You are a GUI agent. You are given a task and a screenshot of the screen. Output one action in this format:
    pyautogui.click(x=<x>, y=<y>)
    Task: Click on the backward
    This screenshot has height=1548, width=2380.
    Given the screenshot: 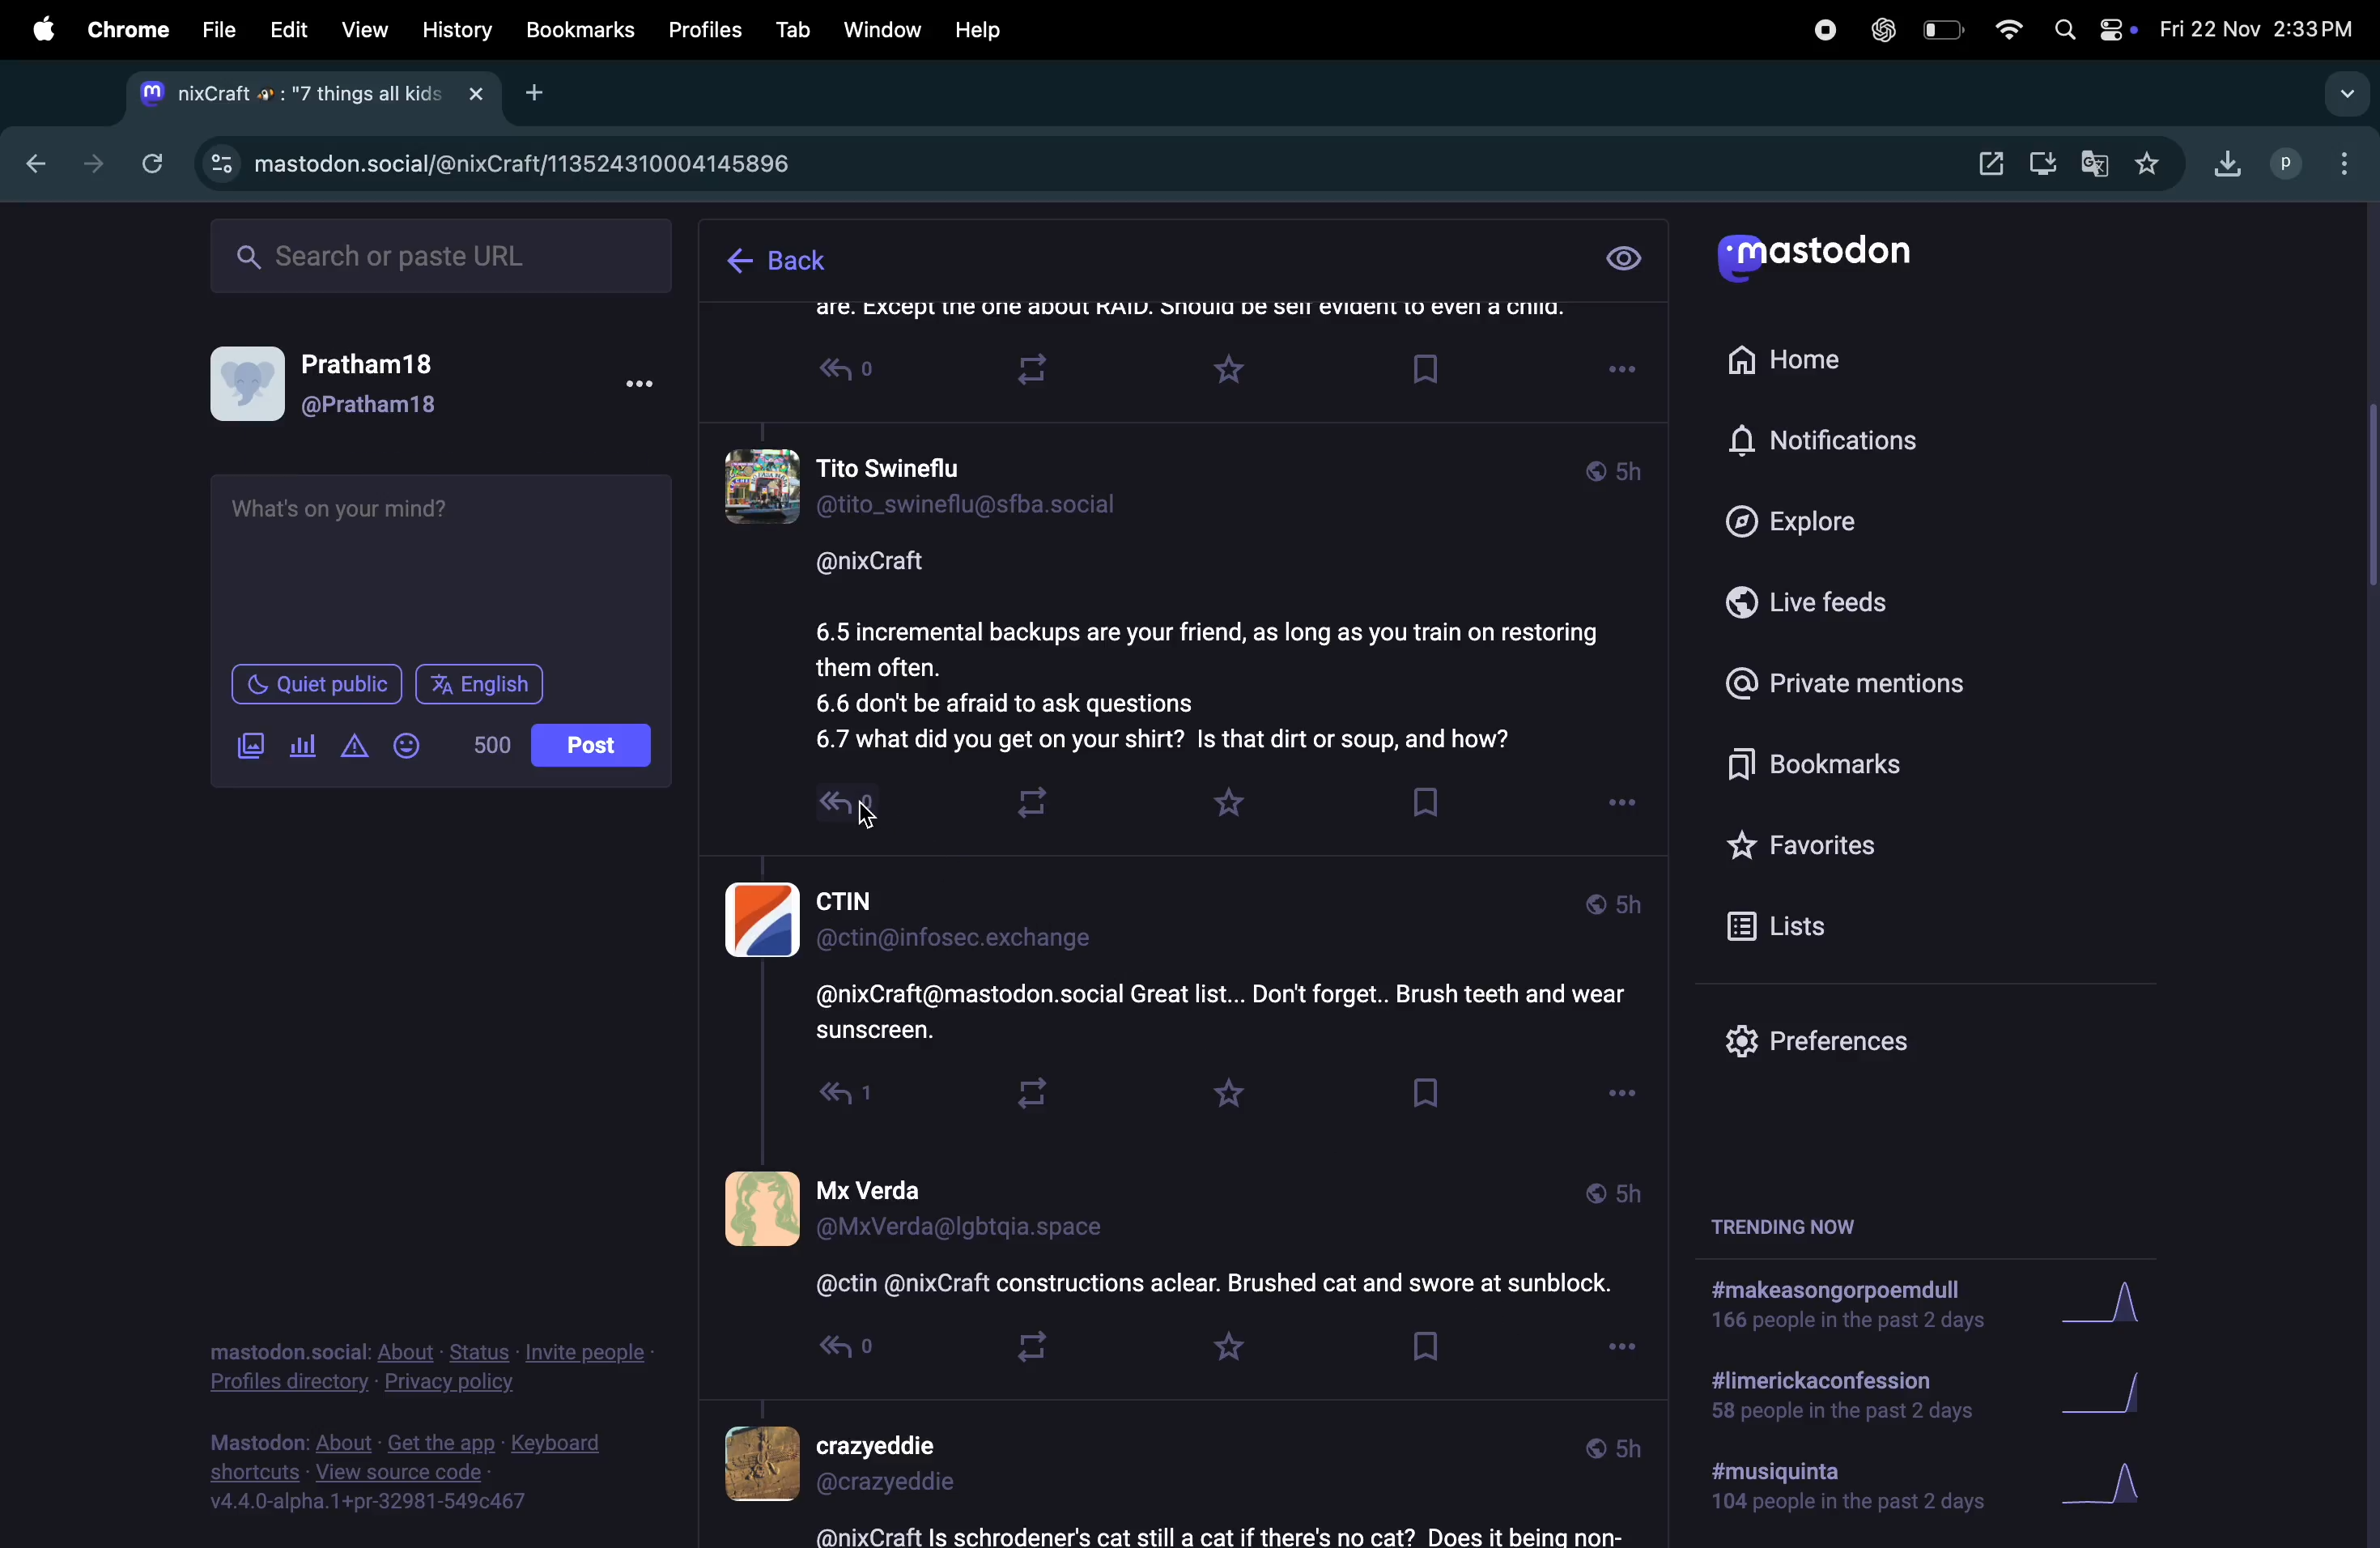 What is the action you would take?
    pyautogui.click(x=27, y=165)
    